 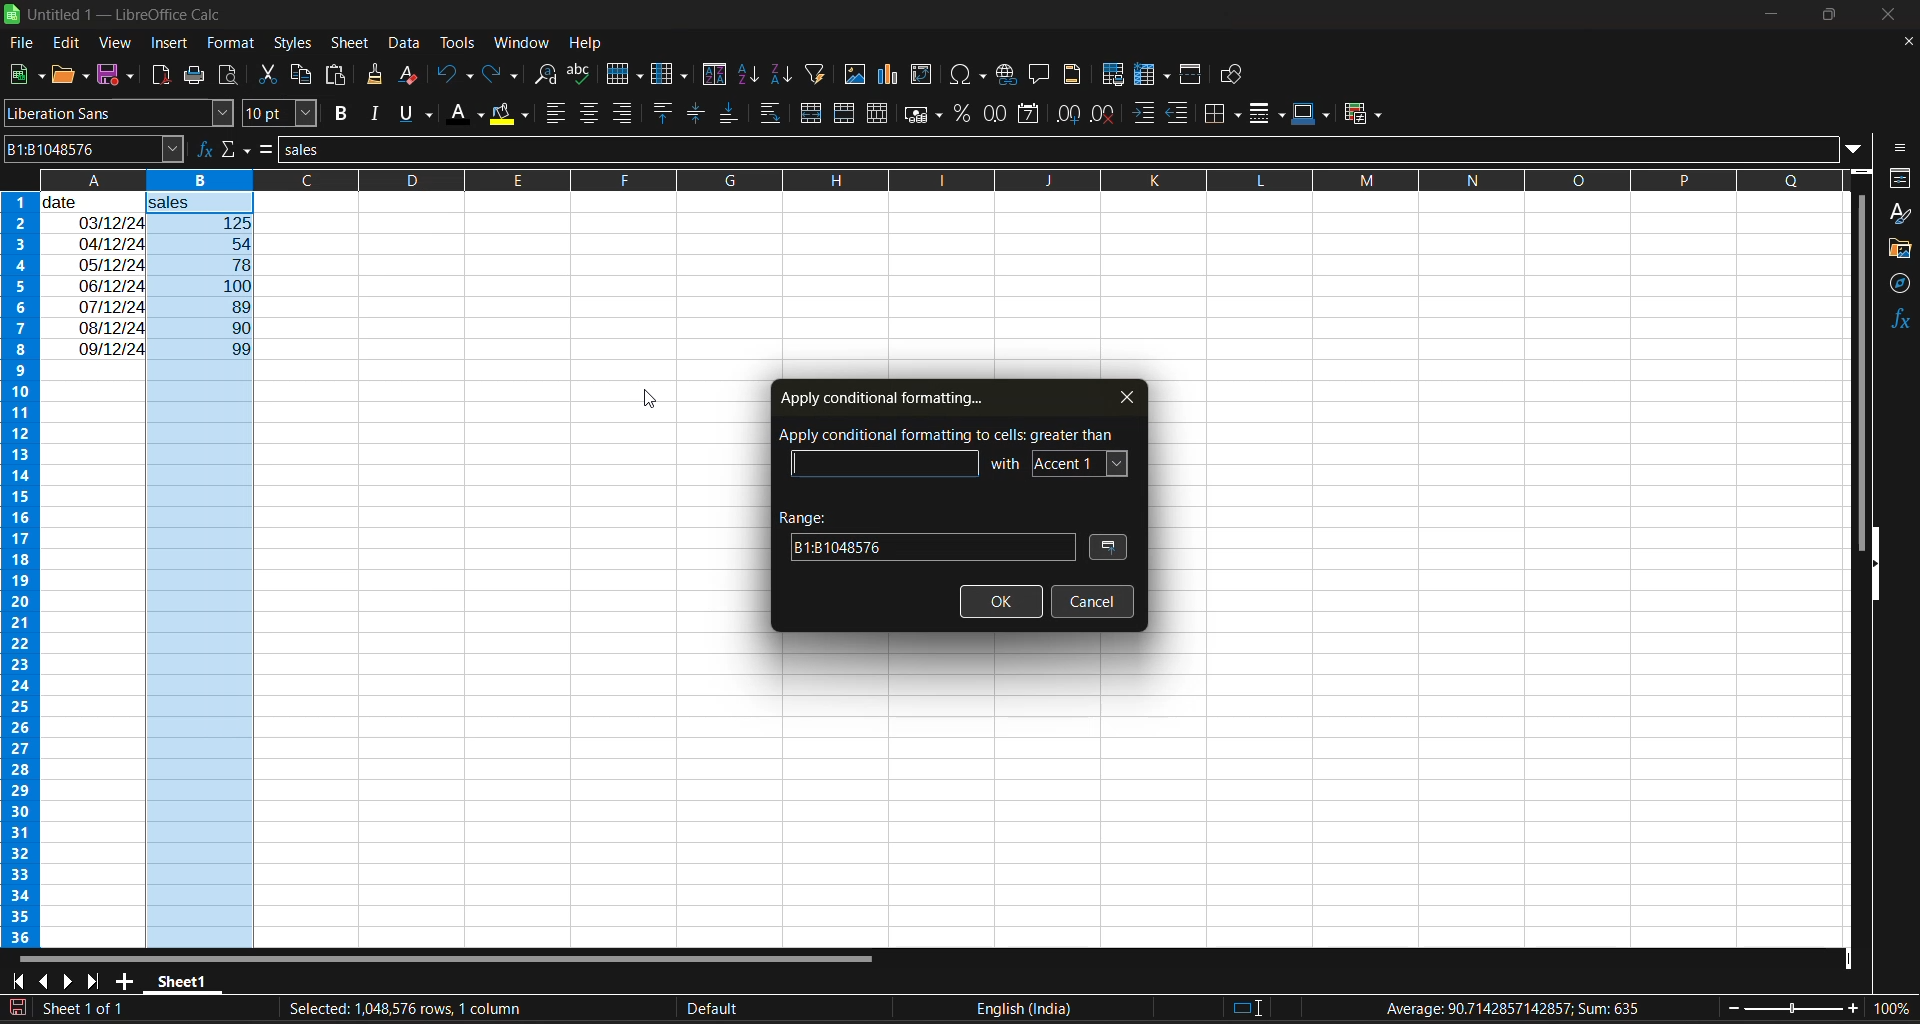 What do you see at coordinates (1091, 601) in the screenshot?
I see `cancel` at bounding box center [1091, 601].